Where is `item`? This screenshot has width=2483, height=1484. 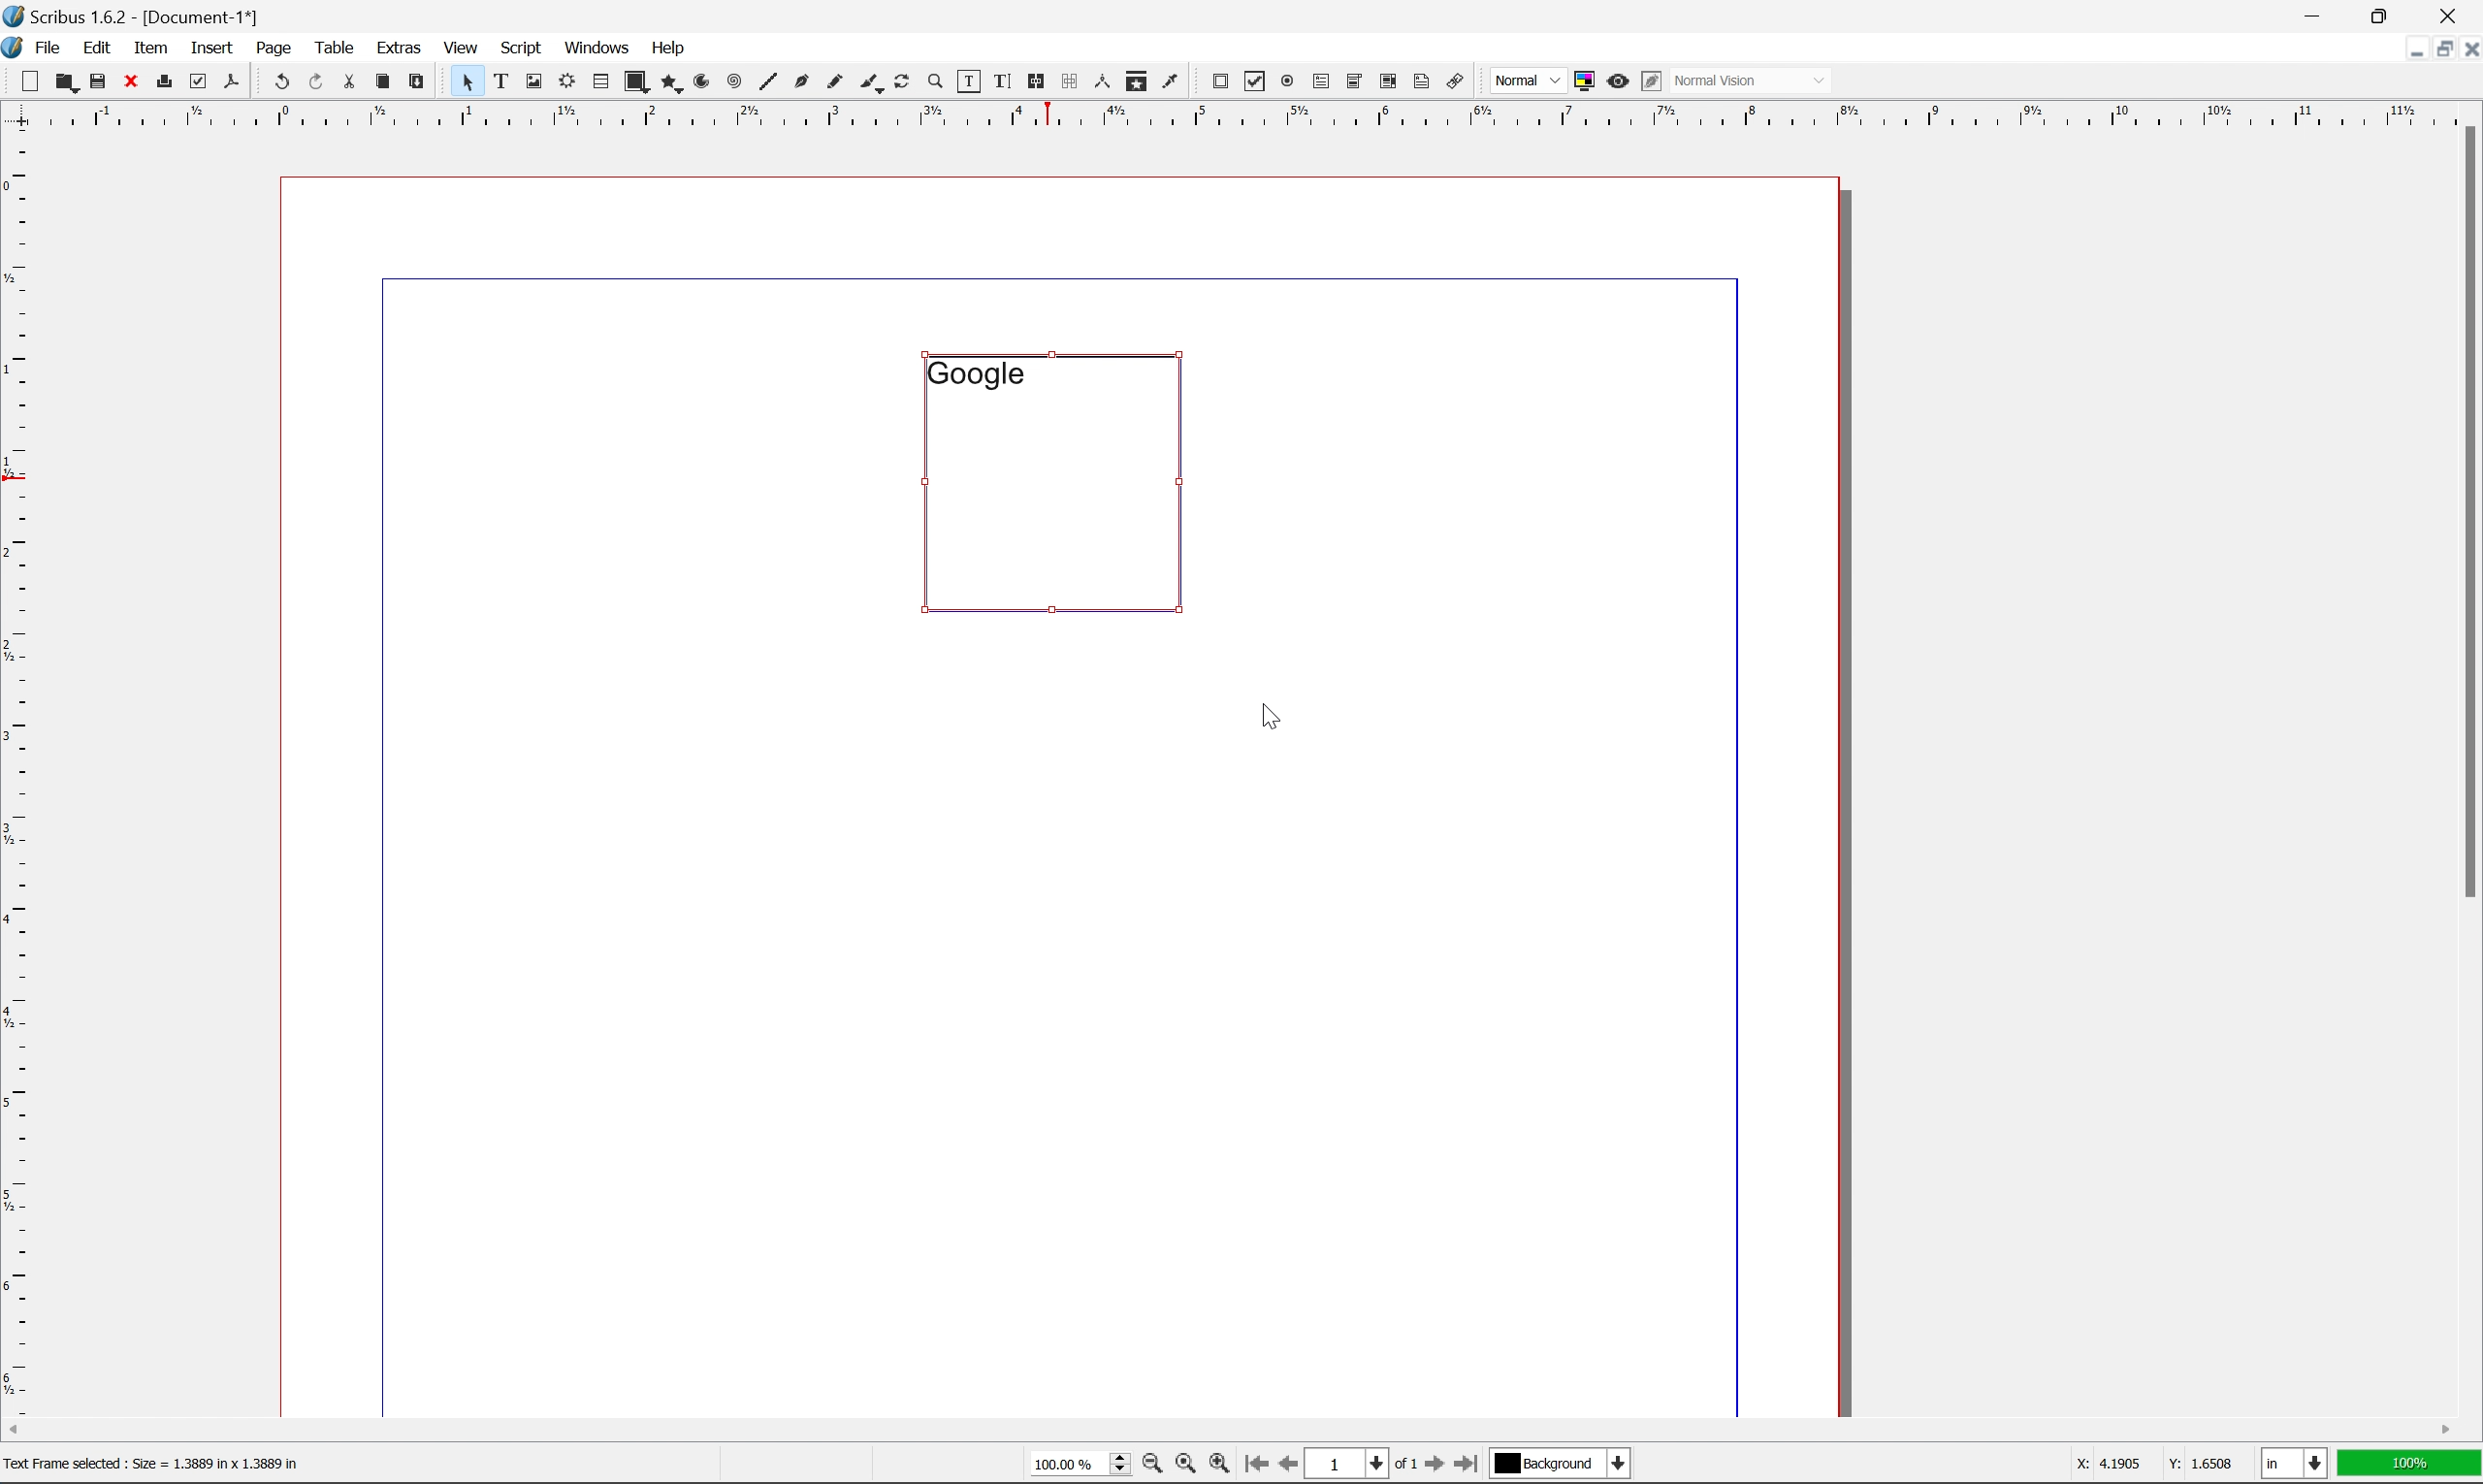 item is located at coordinates (156, 45).